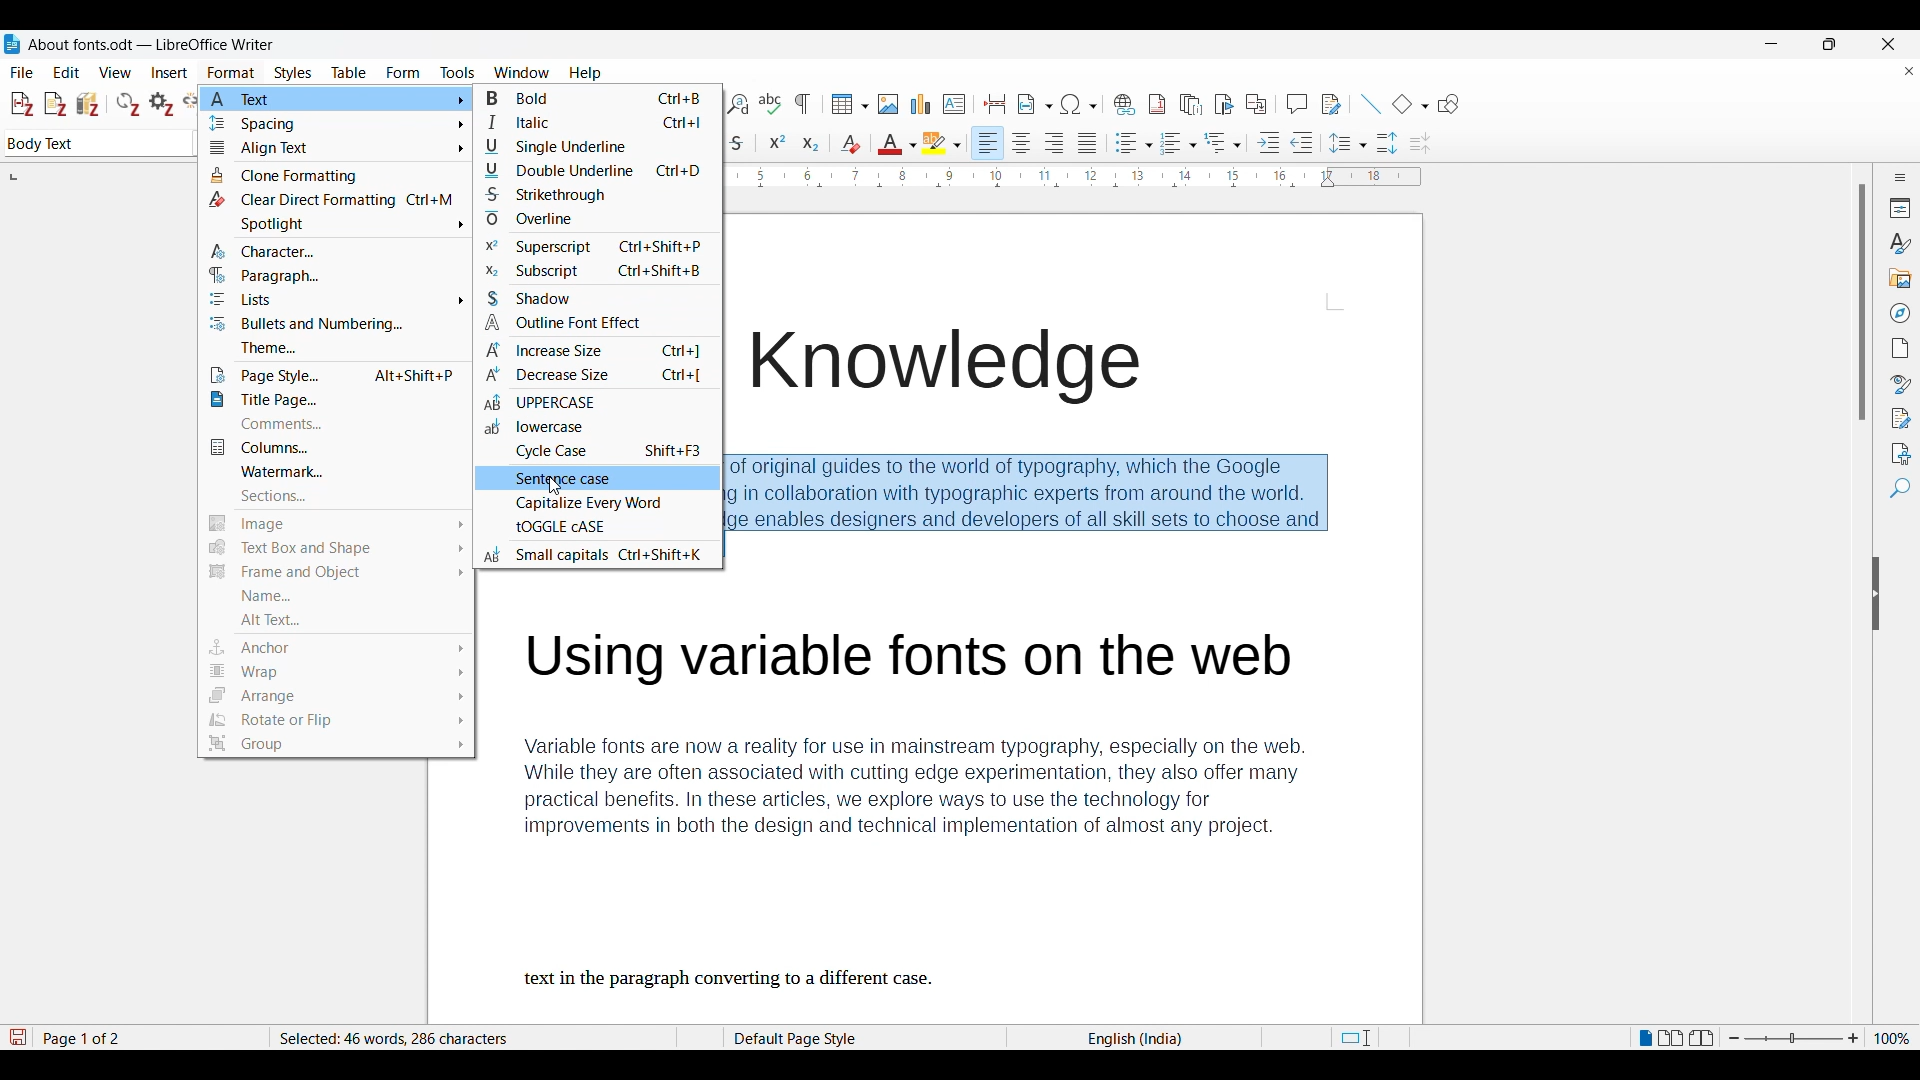 This screenshot has width=1920, height=1080. Describe the element at coordinates (599, 322) in the screenshot. I see `Outline font effect` at that location.